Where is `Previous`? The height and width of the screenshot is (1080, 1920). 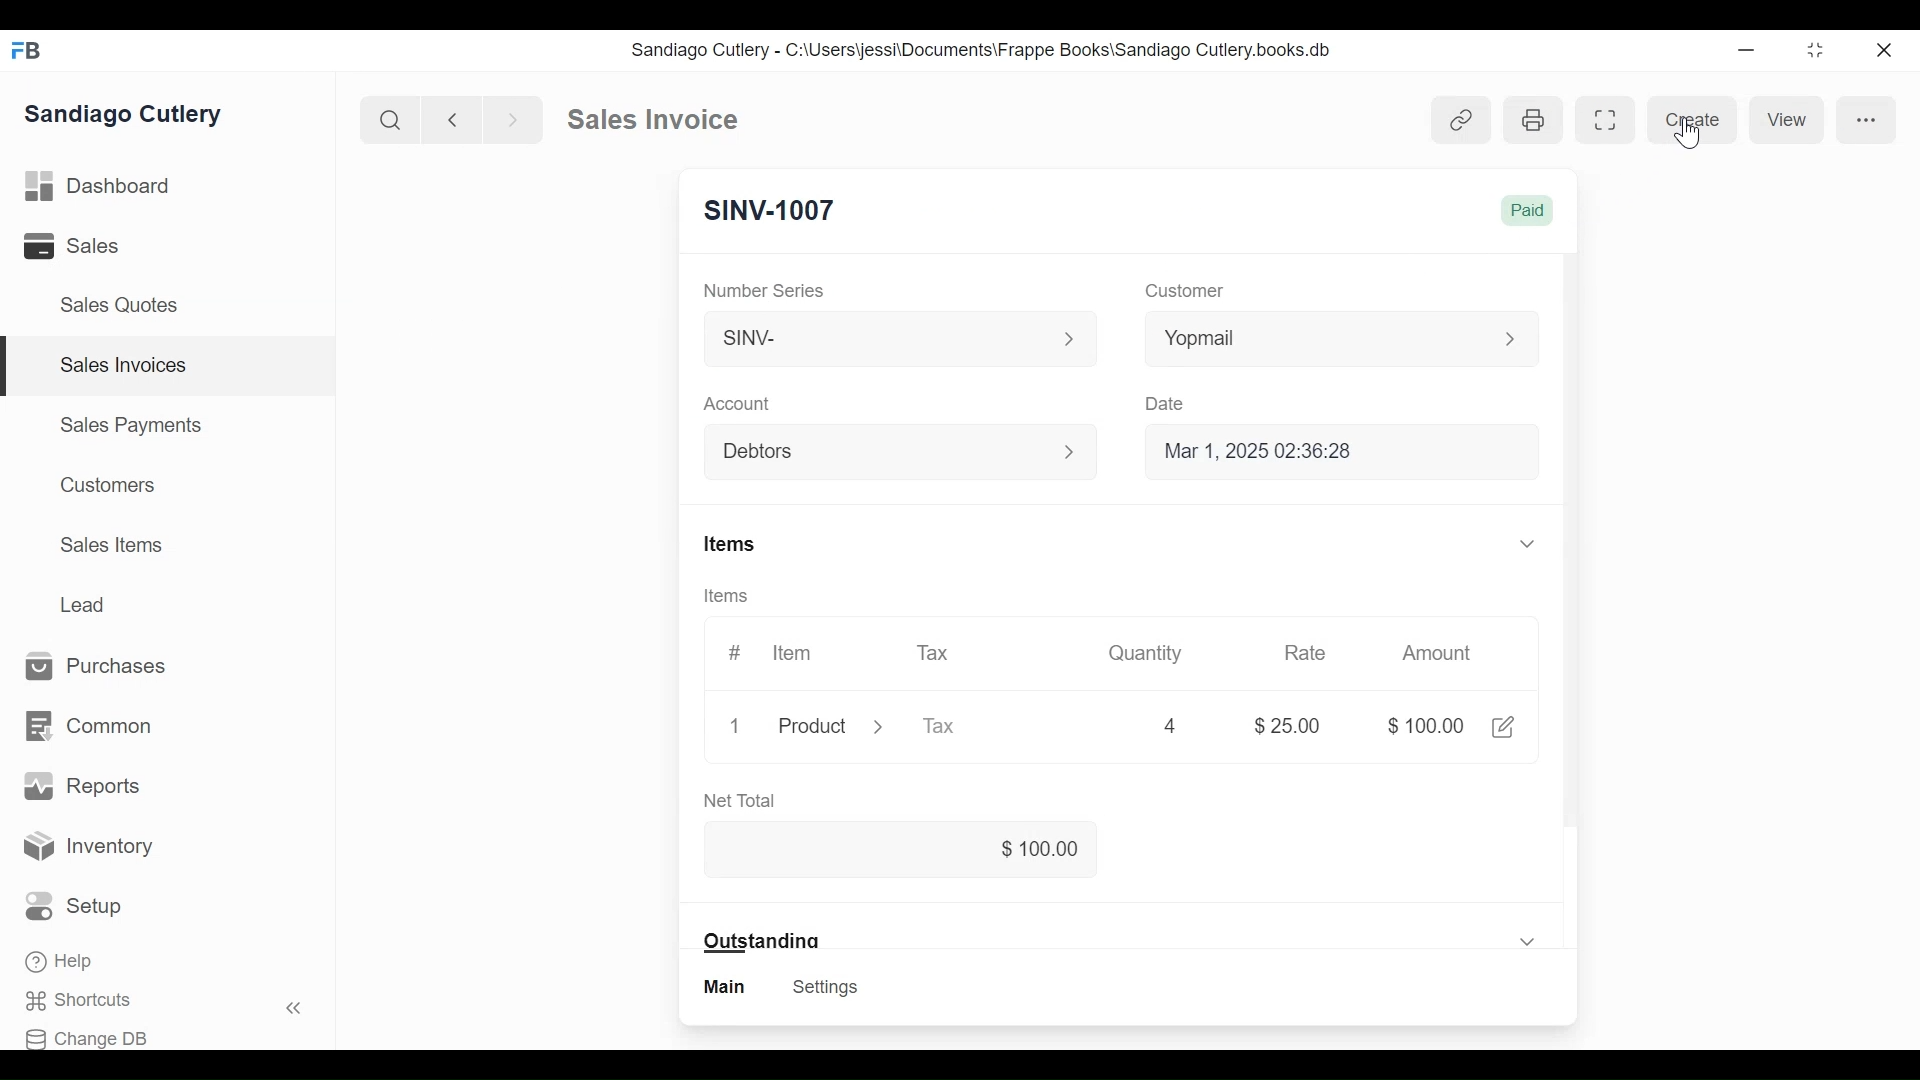 Previous is located at coordinates (454, 119).